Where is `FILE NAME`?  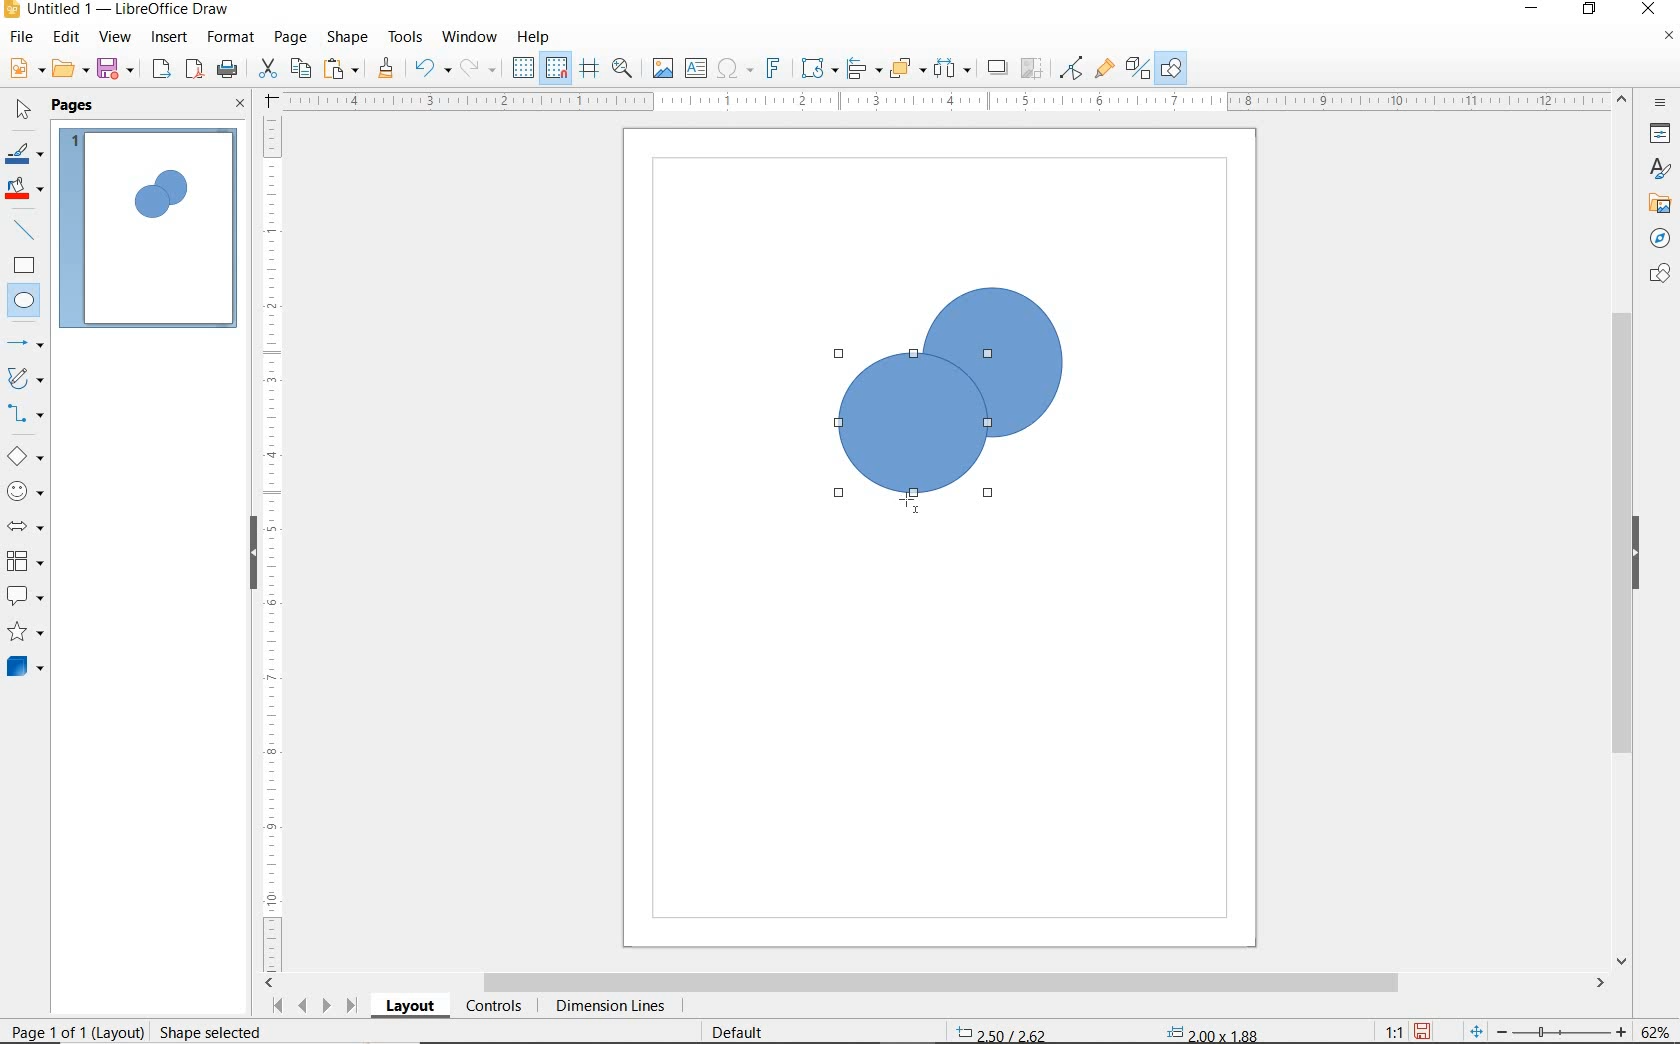 FILE NAME is located at coordinates (116, 11).